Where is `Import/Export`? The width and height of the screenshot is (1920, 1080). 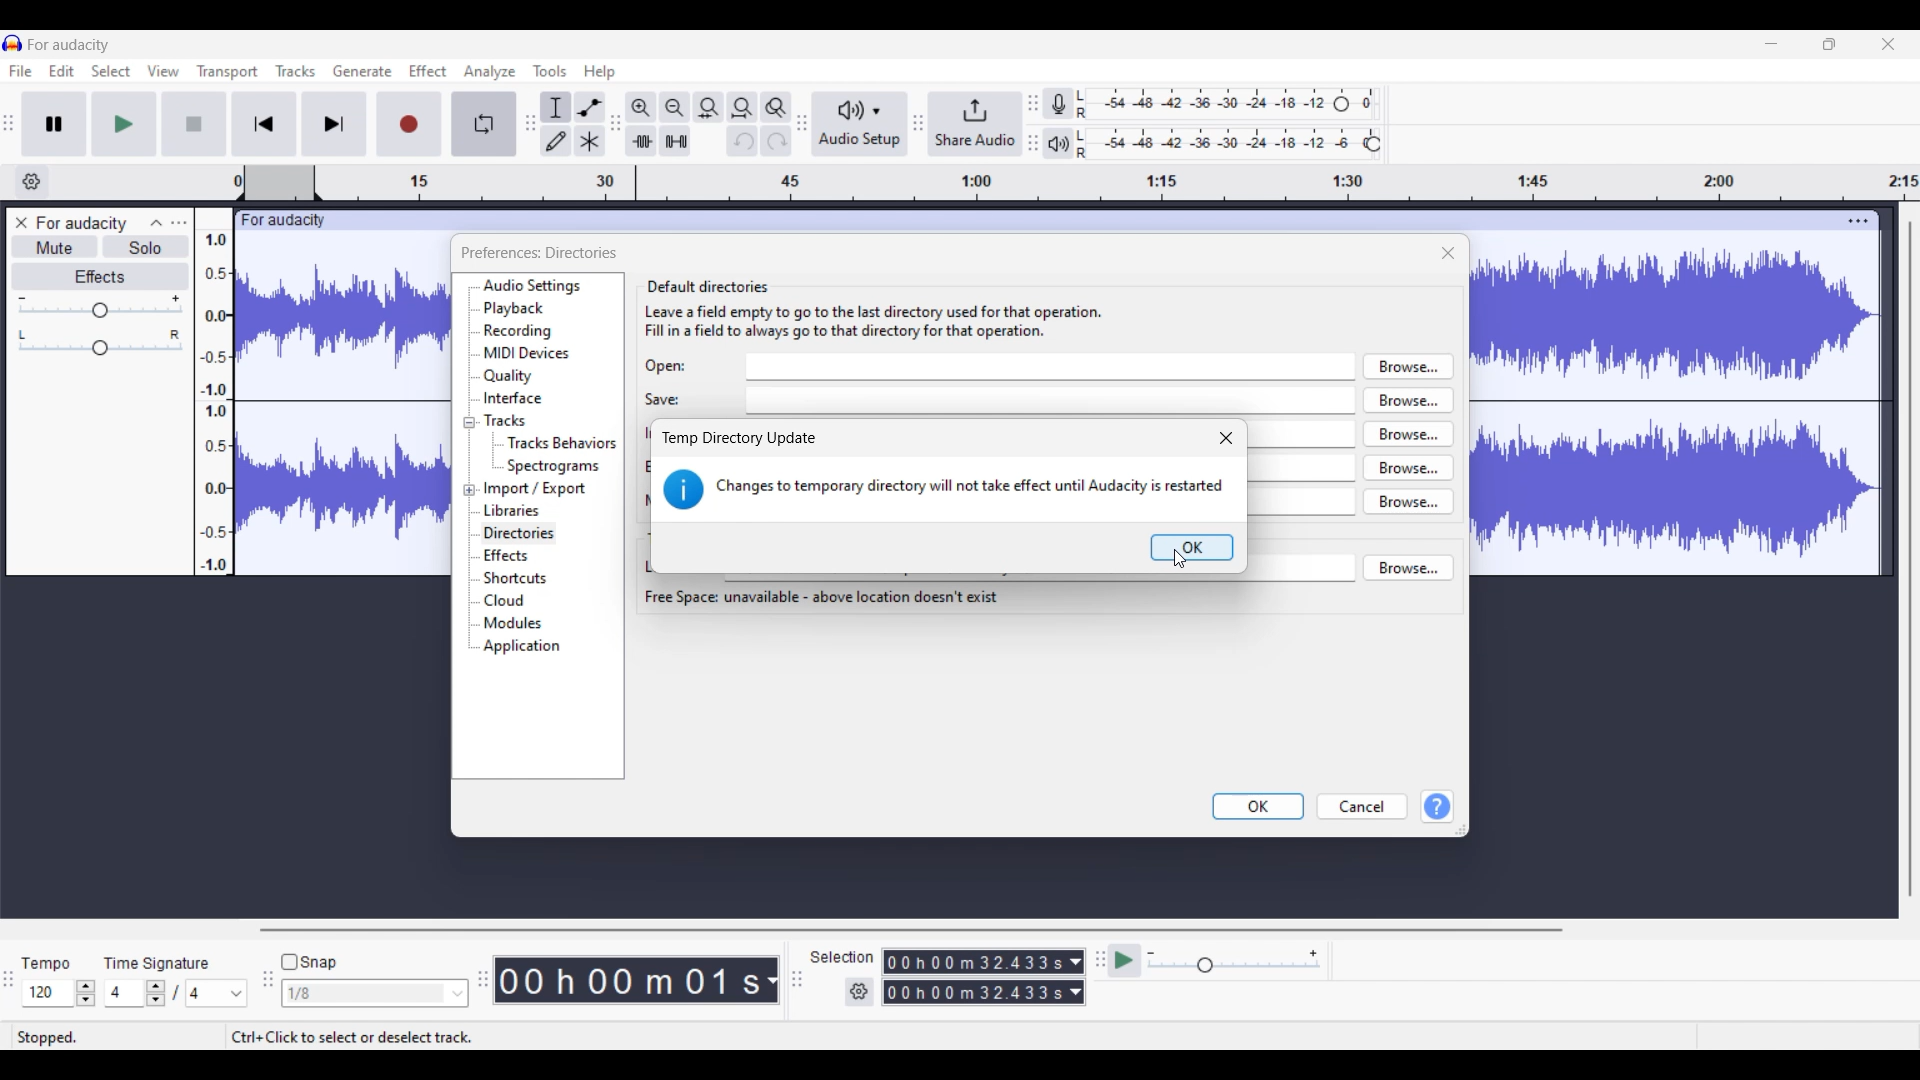
Import/Export is located at coordinates (537, 488).